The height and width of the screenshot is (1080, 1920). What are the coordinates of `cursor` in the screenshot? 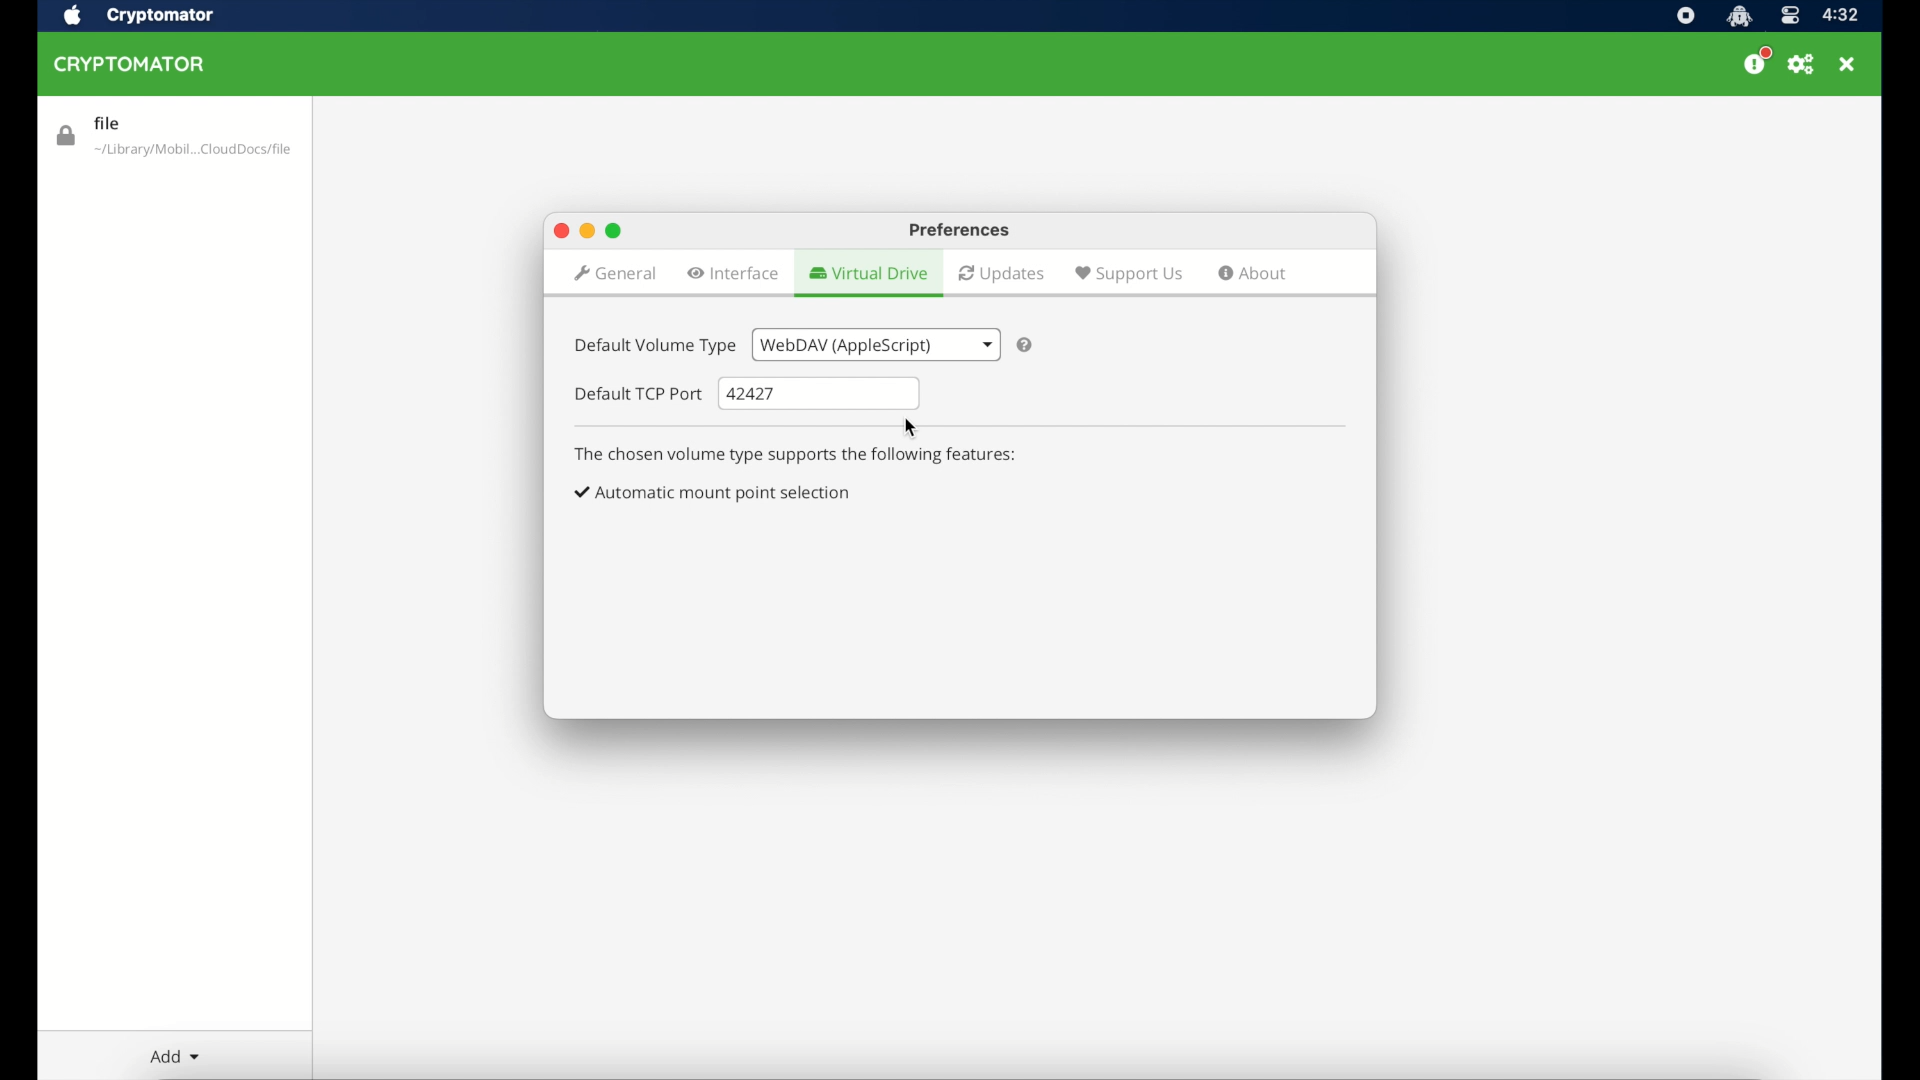 It's located at (914, 428).